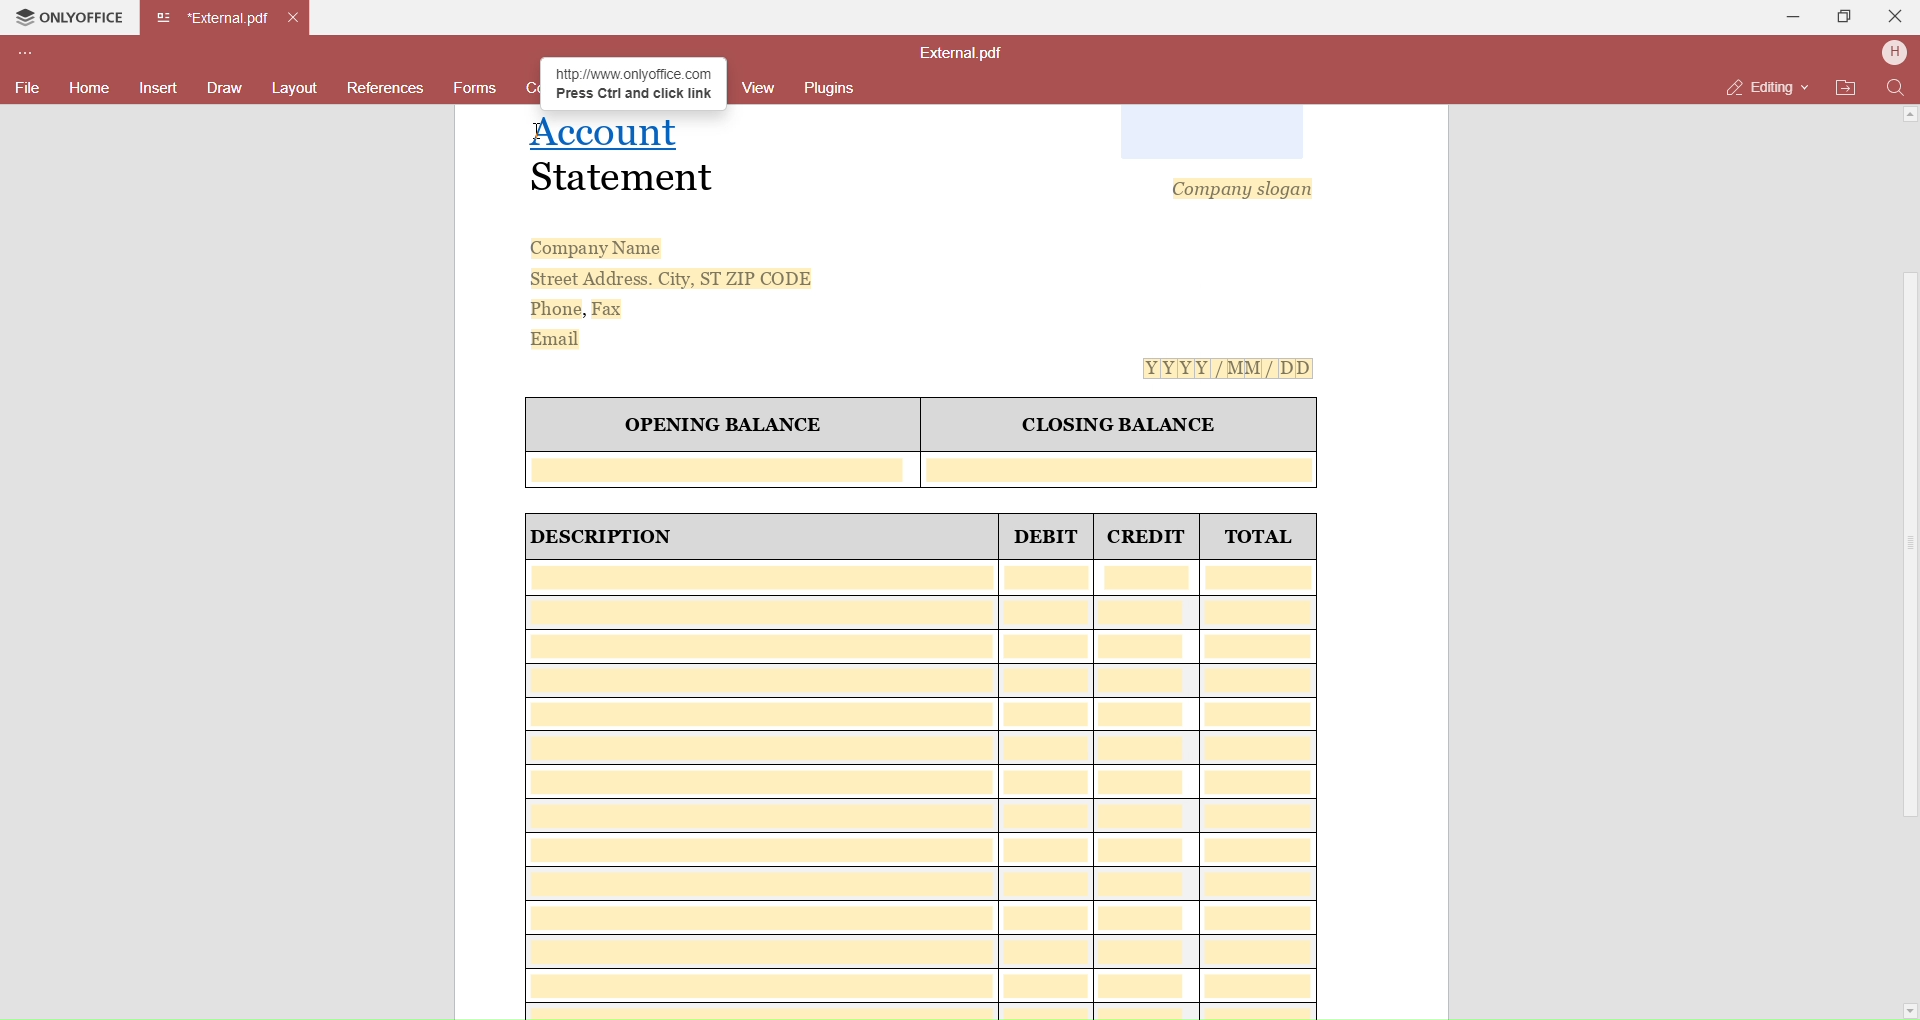 Image resolution: width=1920 pixels, height=1020 pixels. What do you see at coordinates (755, 89) in the screenshot?
I see `View` at bounding box center [755, 89].